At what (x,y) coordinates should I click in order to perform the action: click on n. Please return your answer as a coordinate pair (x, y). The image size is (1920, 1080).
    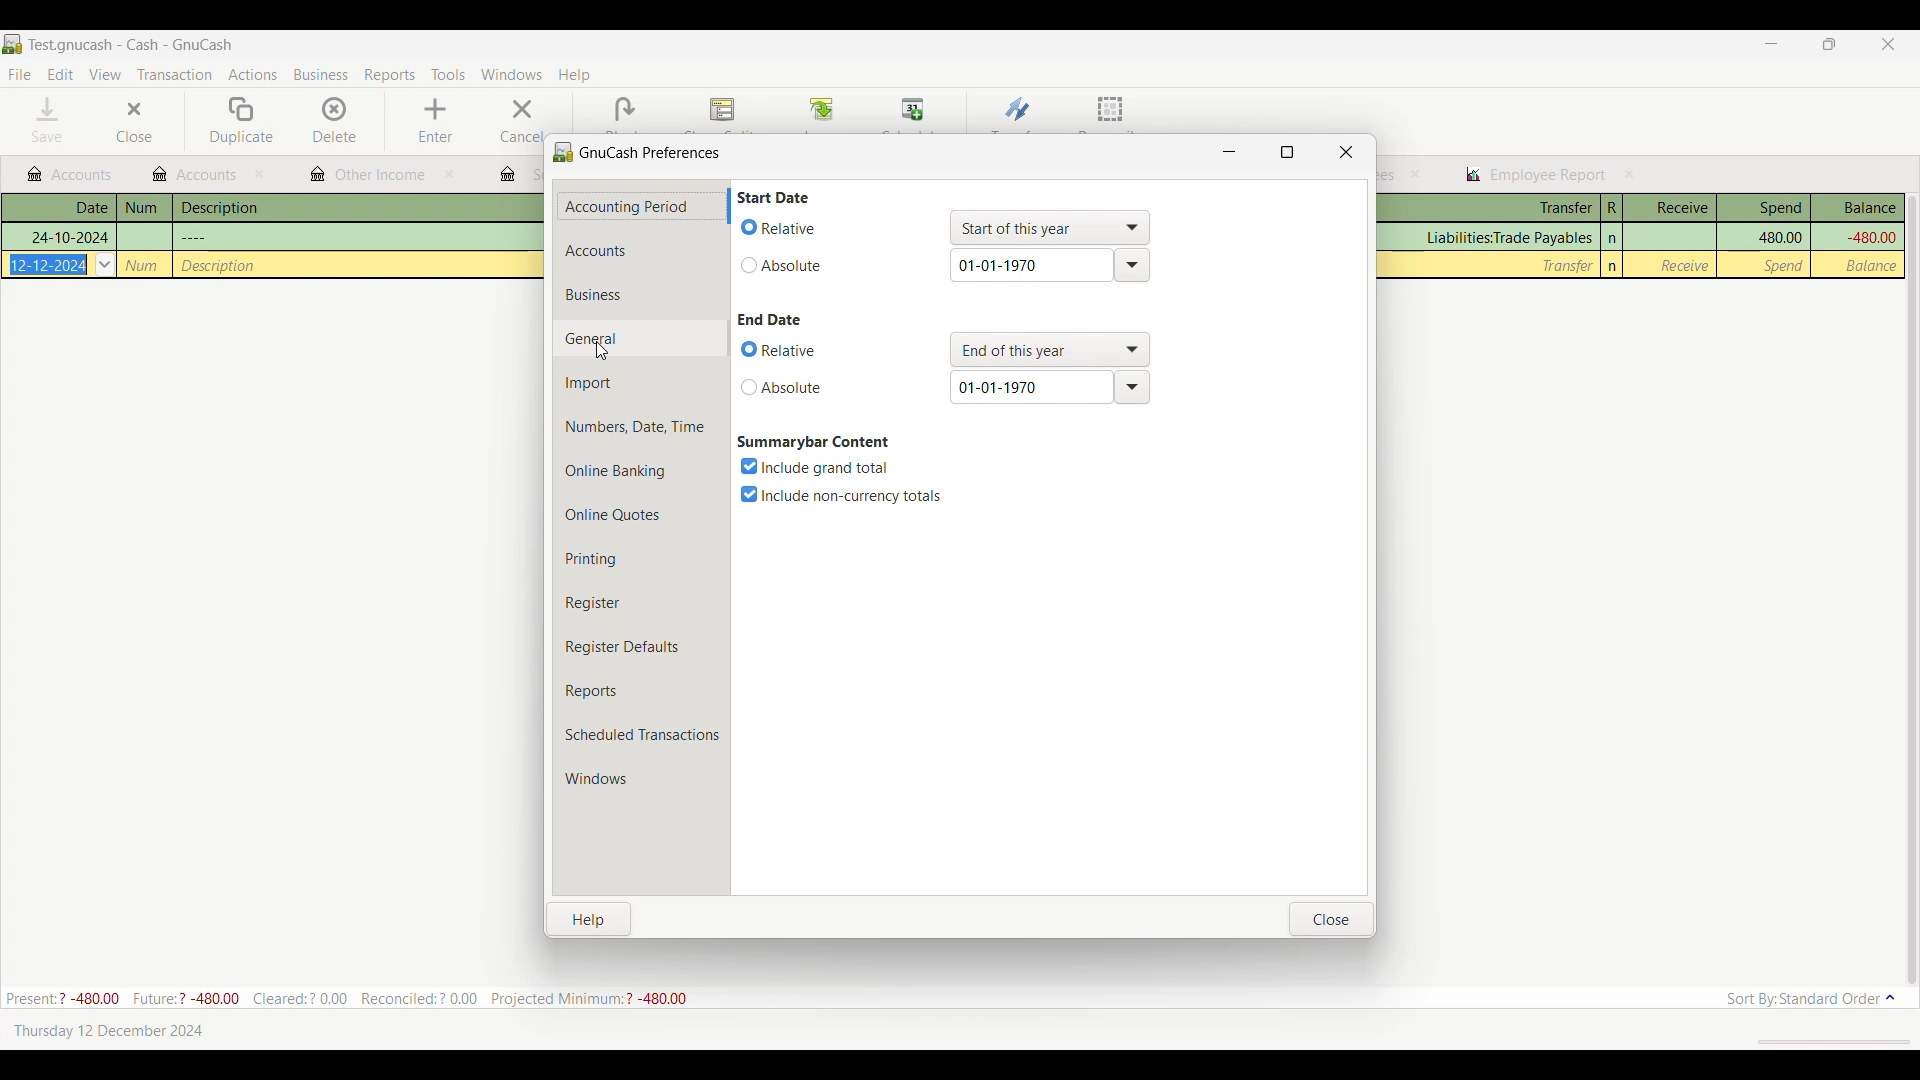
    Looking at the image, I should click on (1614, 238).